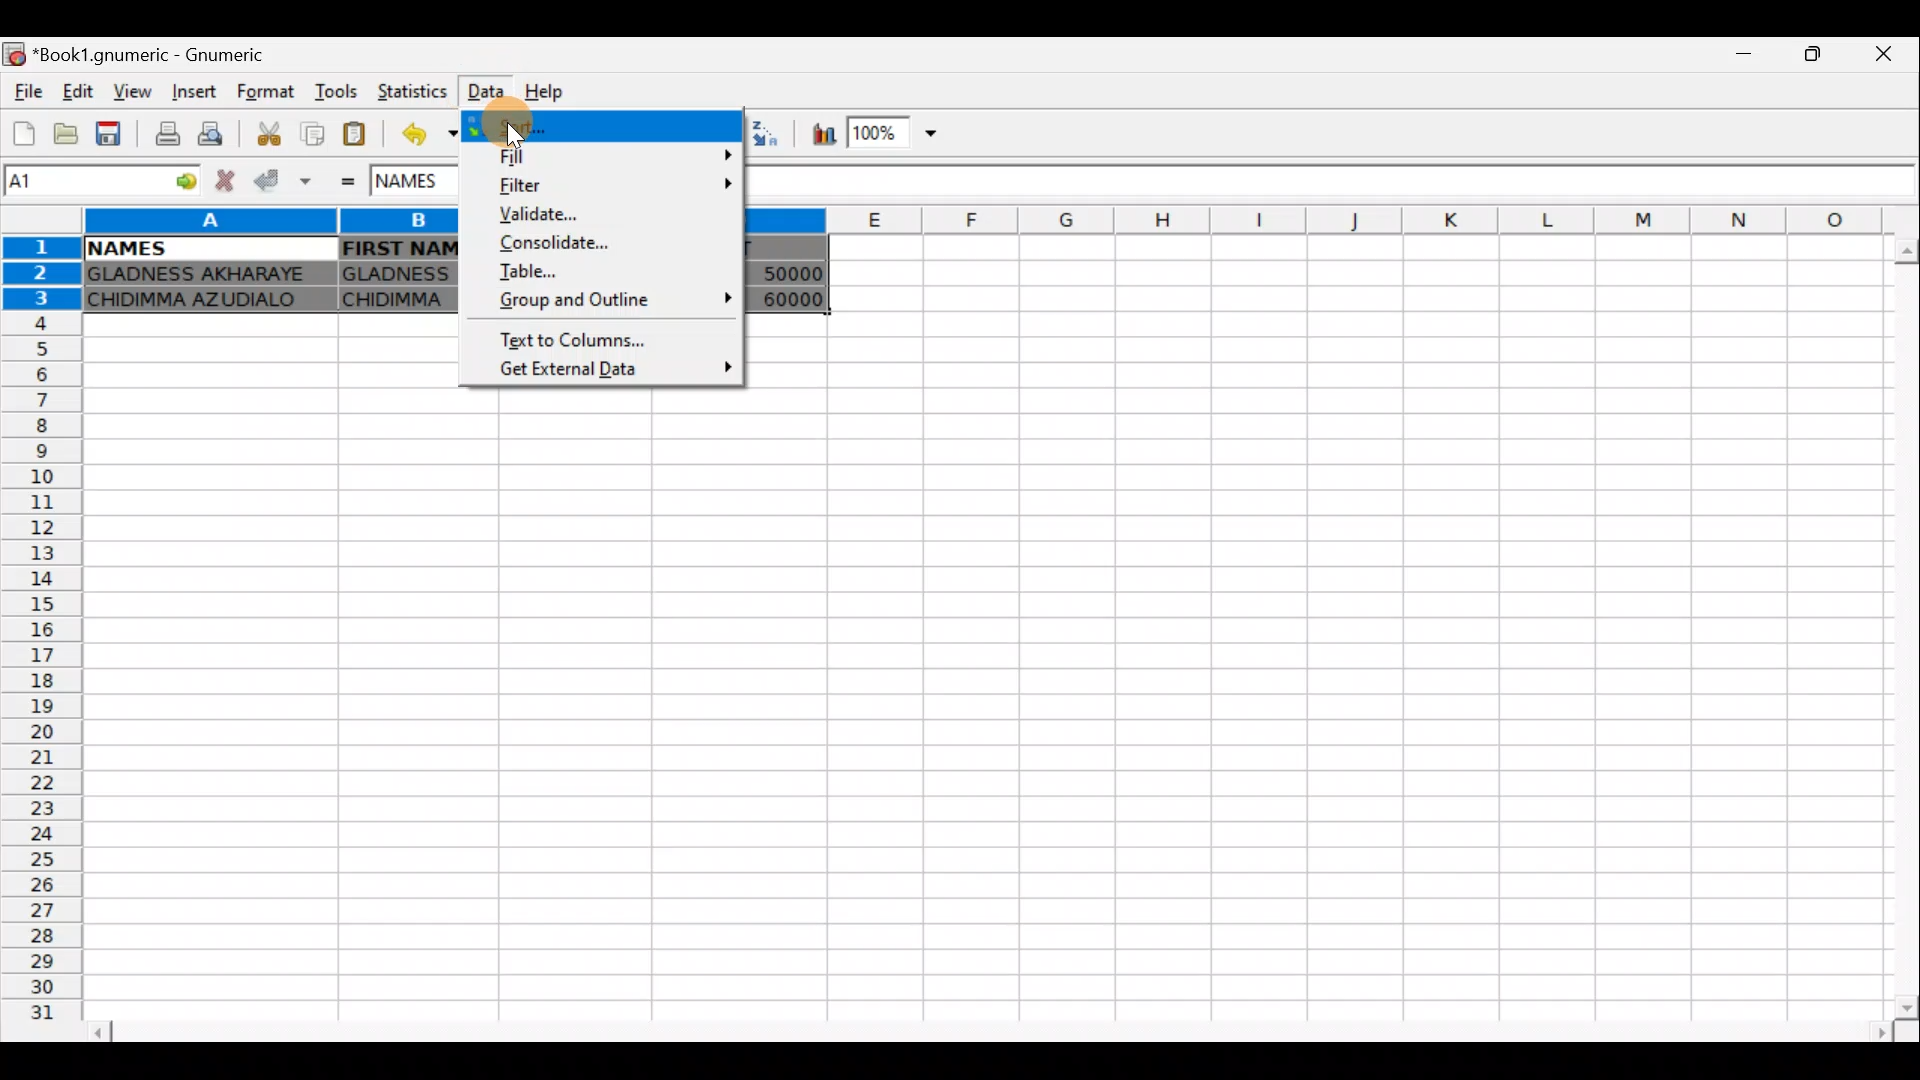 This screenshot has width=1920, height=1080. What do you see at coordinates (127, 92) in the screenshot?
I see `View` at bounding box center [127, 92].